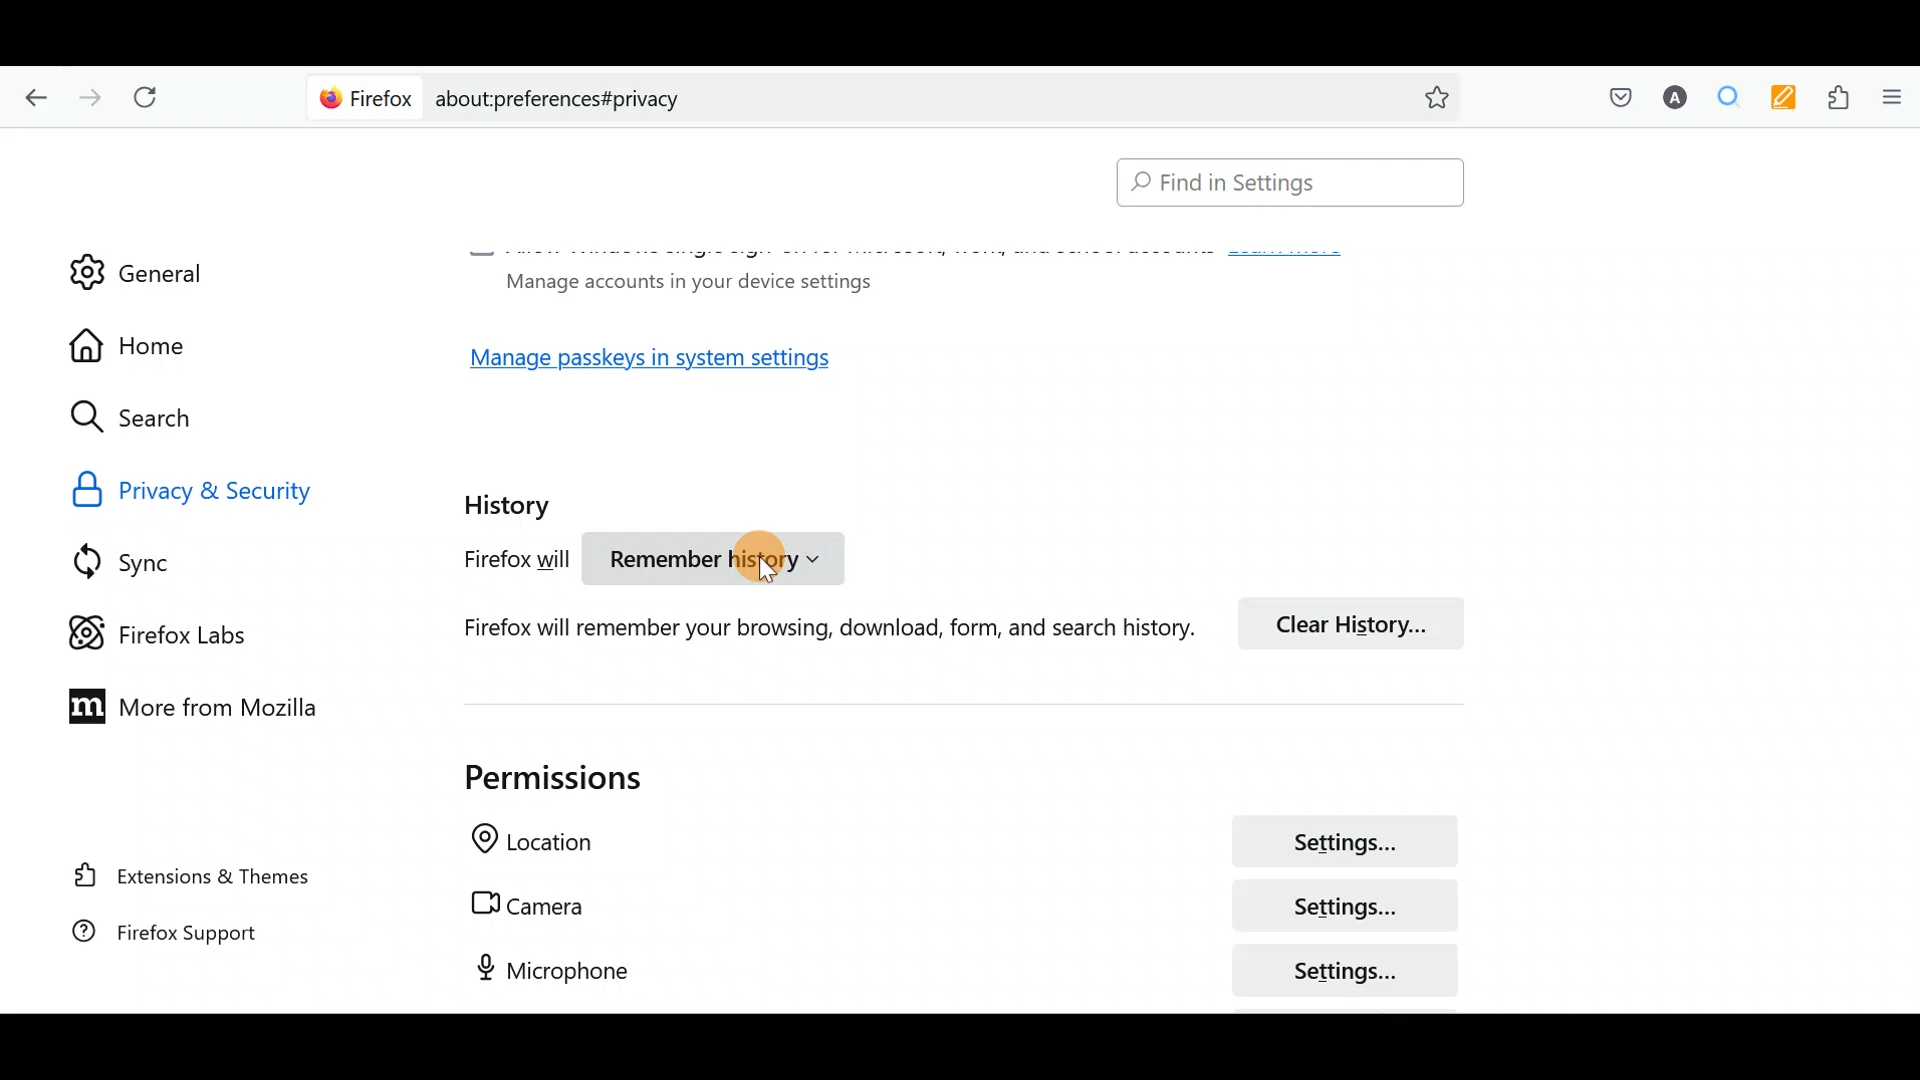  What do you see at coordinates (890, 95) in the screenshot?
I see `Search bar` at bounding box center [890, 95].